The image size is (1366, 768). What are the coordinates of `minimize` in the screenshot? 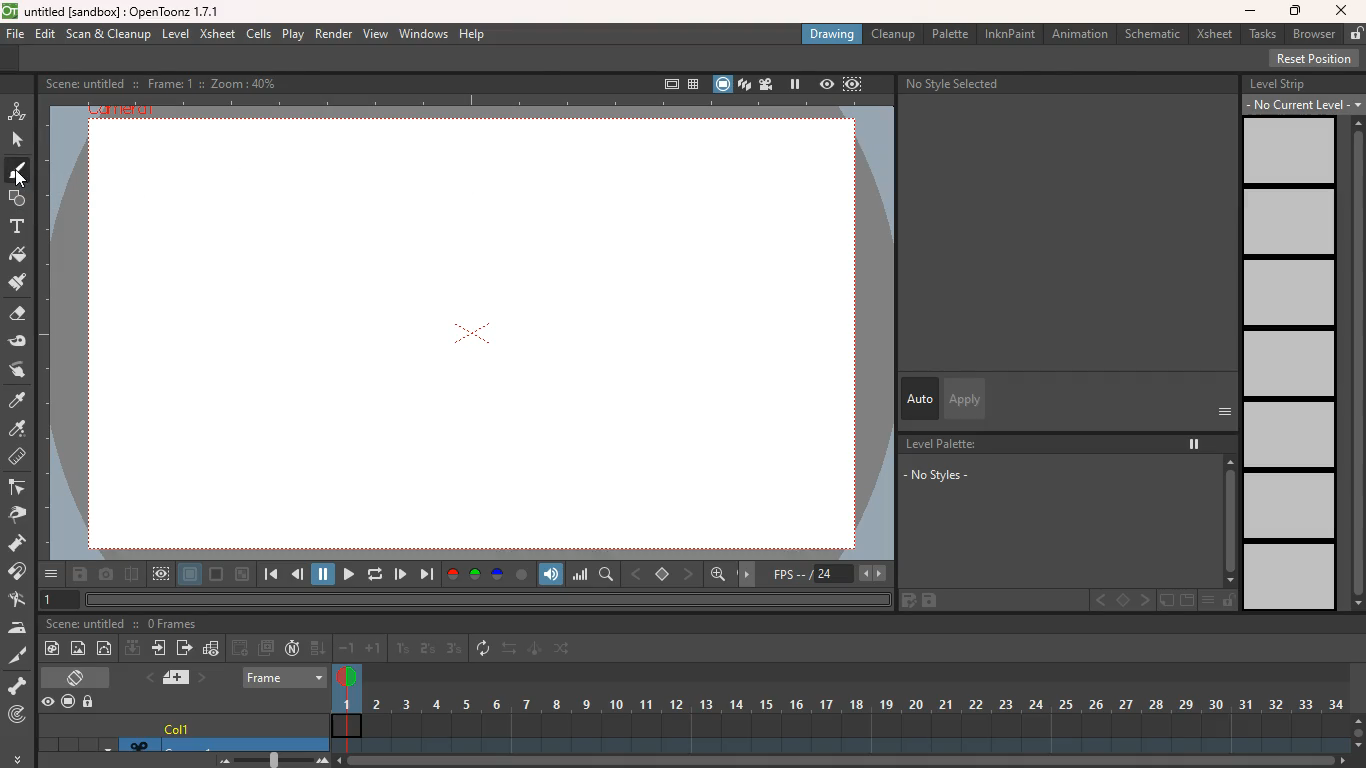 It's located at (1250, 12).